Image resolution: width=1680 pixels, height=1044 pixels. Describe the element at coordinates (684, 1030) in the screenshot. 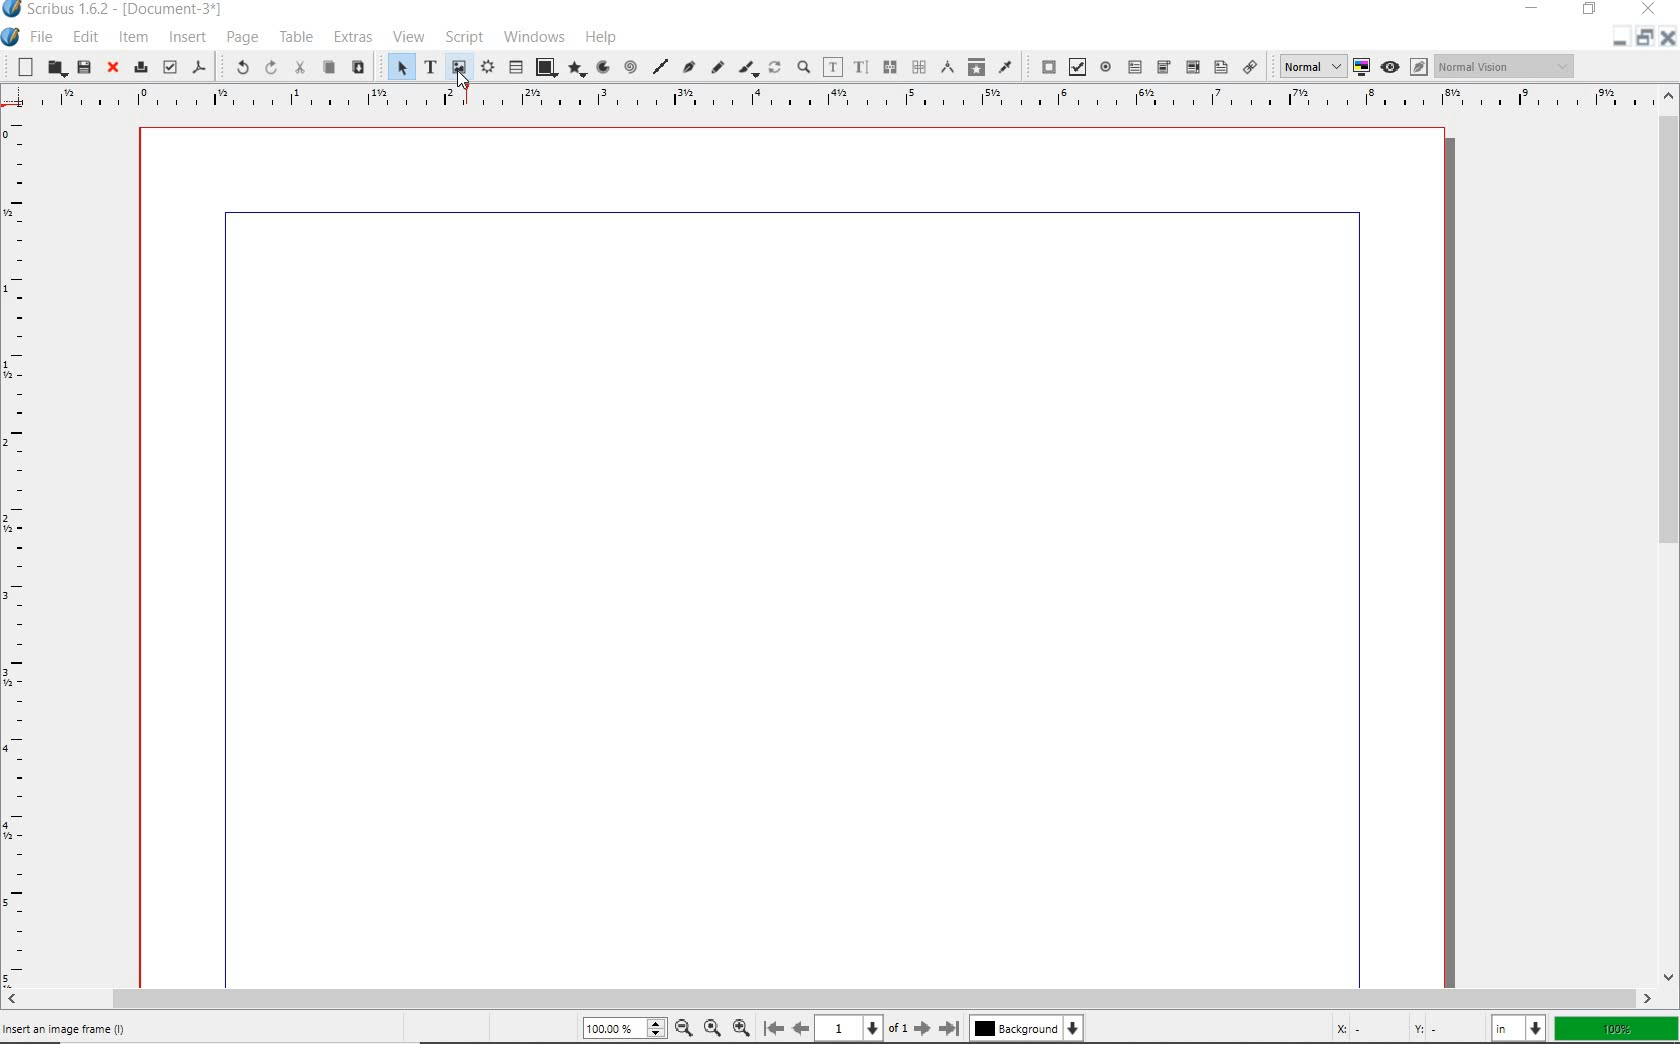

I see `zoom out` at that location.